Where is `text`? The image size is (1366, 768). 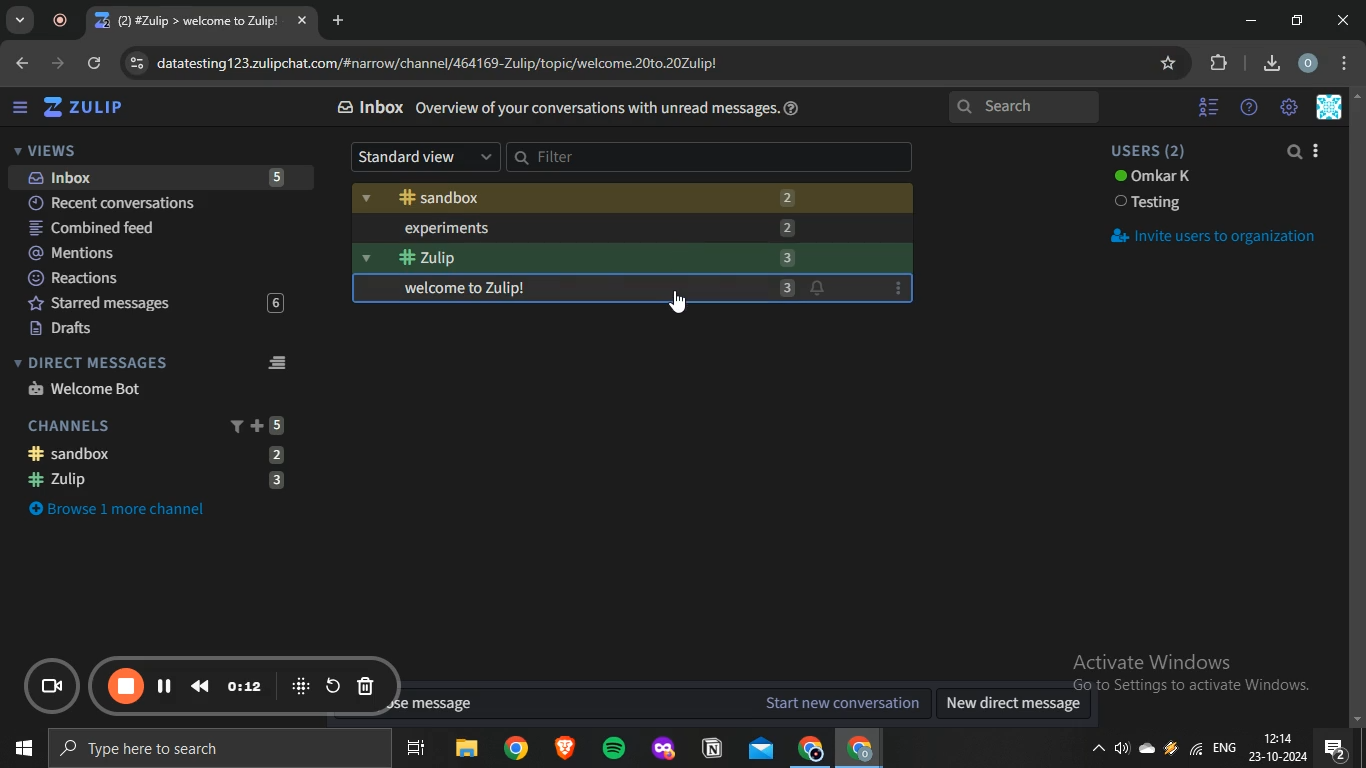
text is located at coordinates (1153, 178).